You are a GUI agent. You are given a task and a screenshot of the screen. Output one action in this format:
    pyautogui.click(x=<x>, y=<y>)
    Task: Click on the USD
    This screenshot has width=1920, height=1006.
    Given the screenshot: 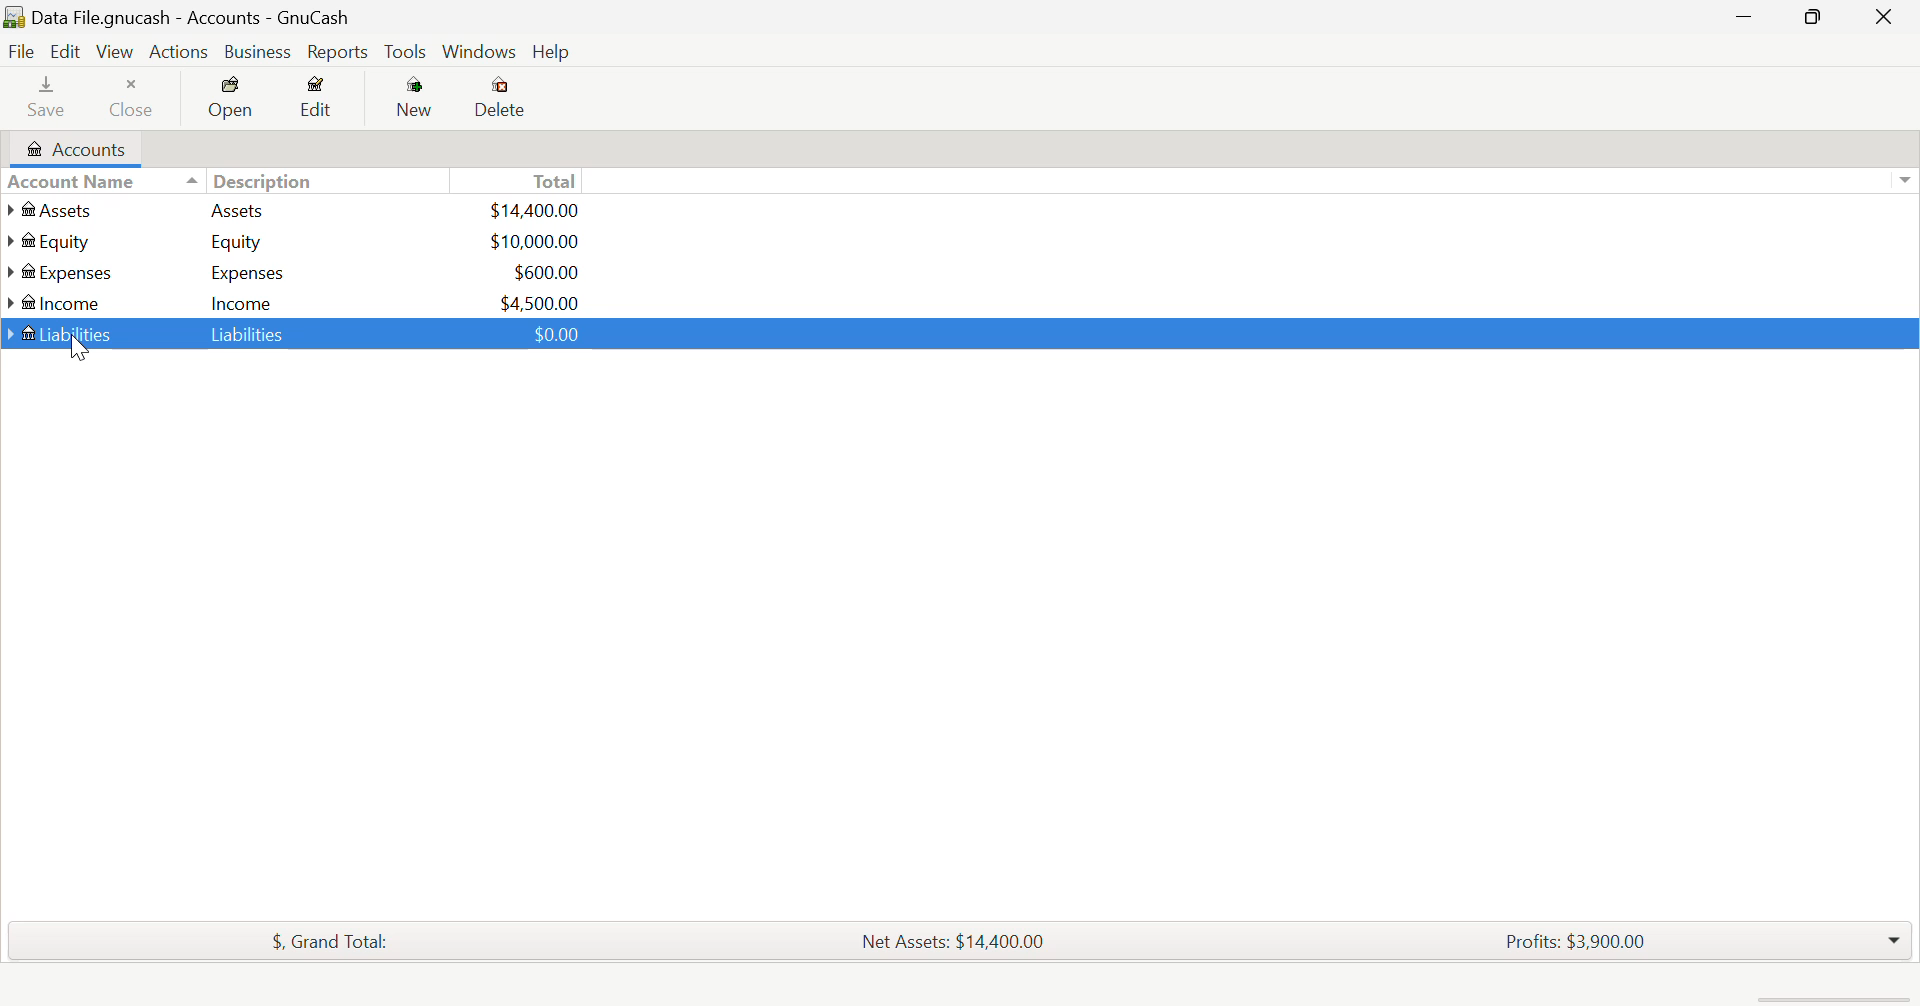 What is the action you would take?
    pyautogui.click(x=546, y=272)
    